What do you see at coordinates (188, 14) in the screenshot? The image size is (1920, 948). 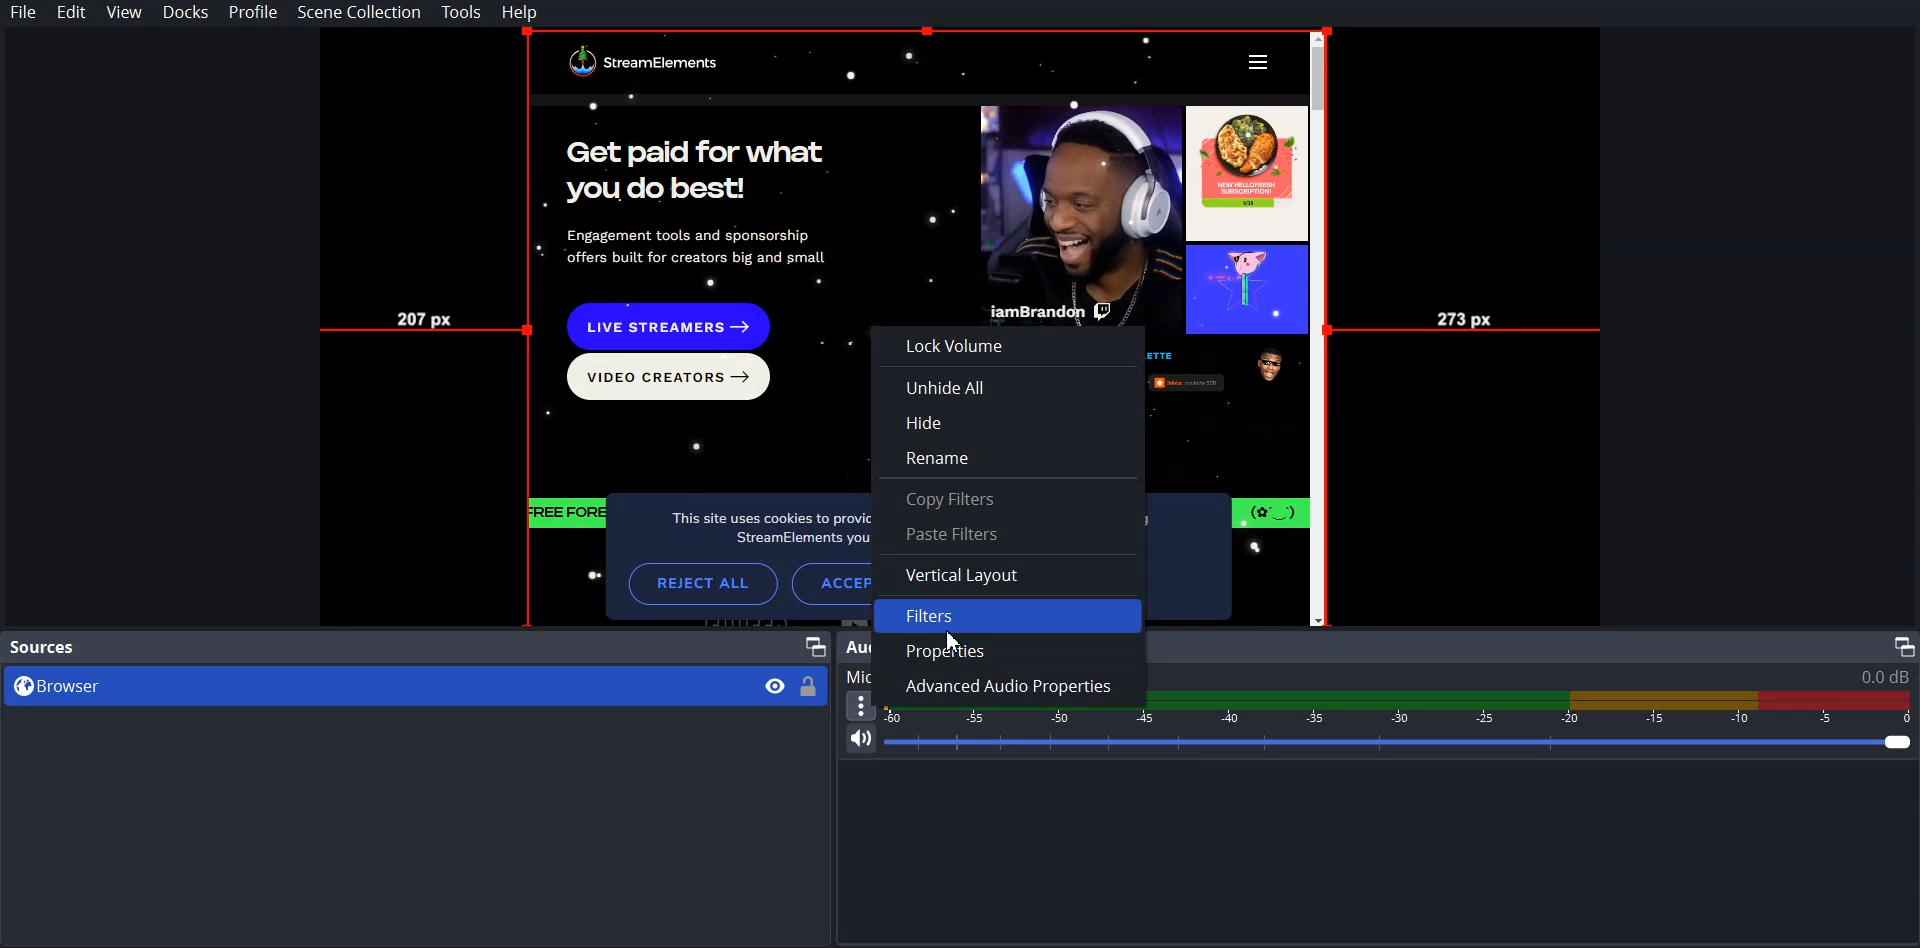 I see `Docks` at bounding box center [188, 14].